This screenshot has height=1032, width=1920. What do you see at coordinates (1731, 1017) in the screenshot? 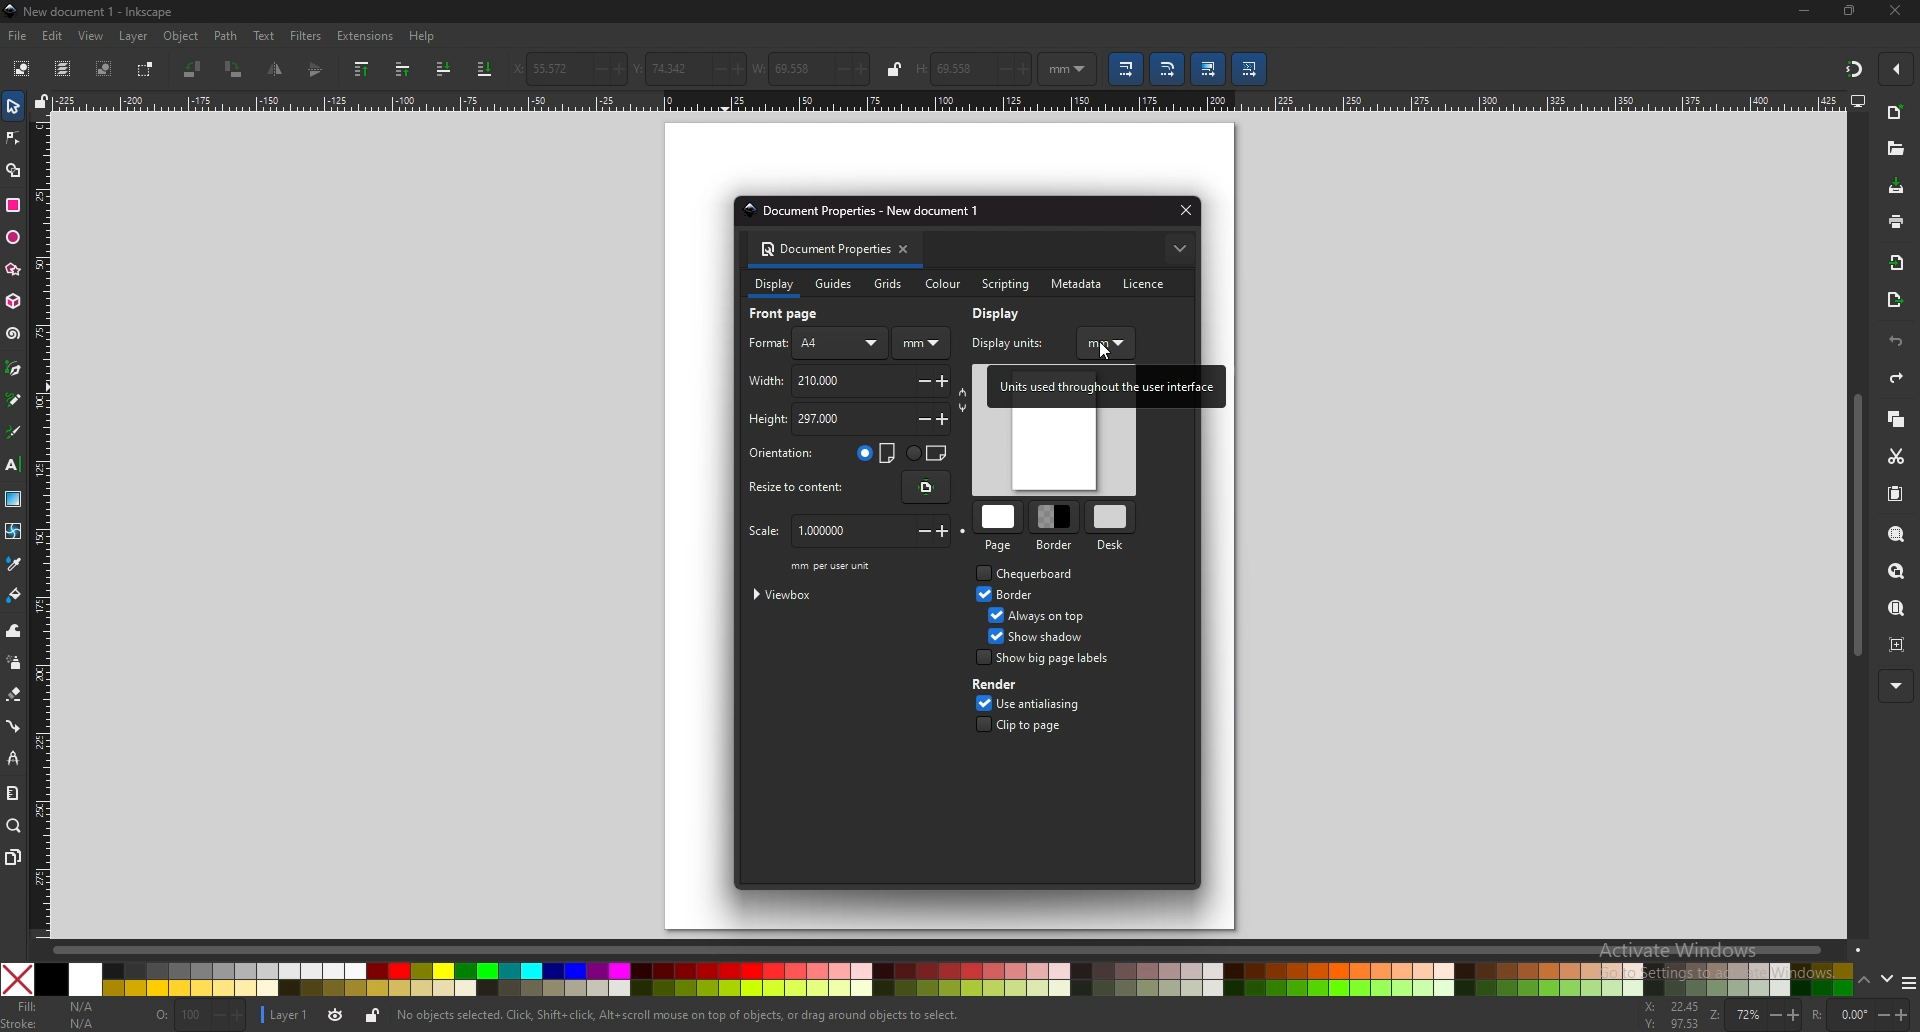
I see `zoom` at bounding box center [1731, 1017].